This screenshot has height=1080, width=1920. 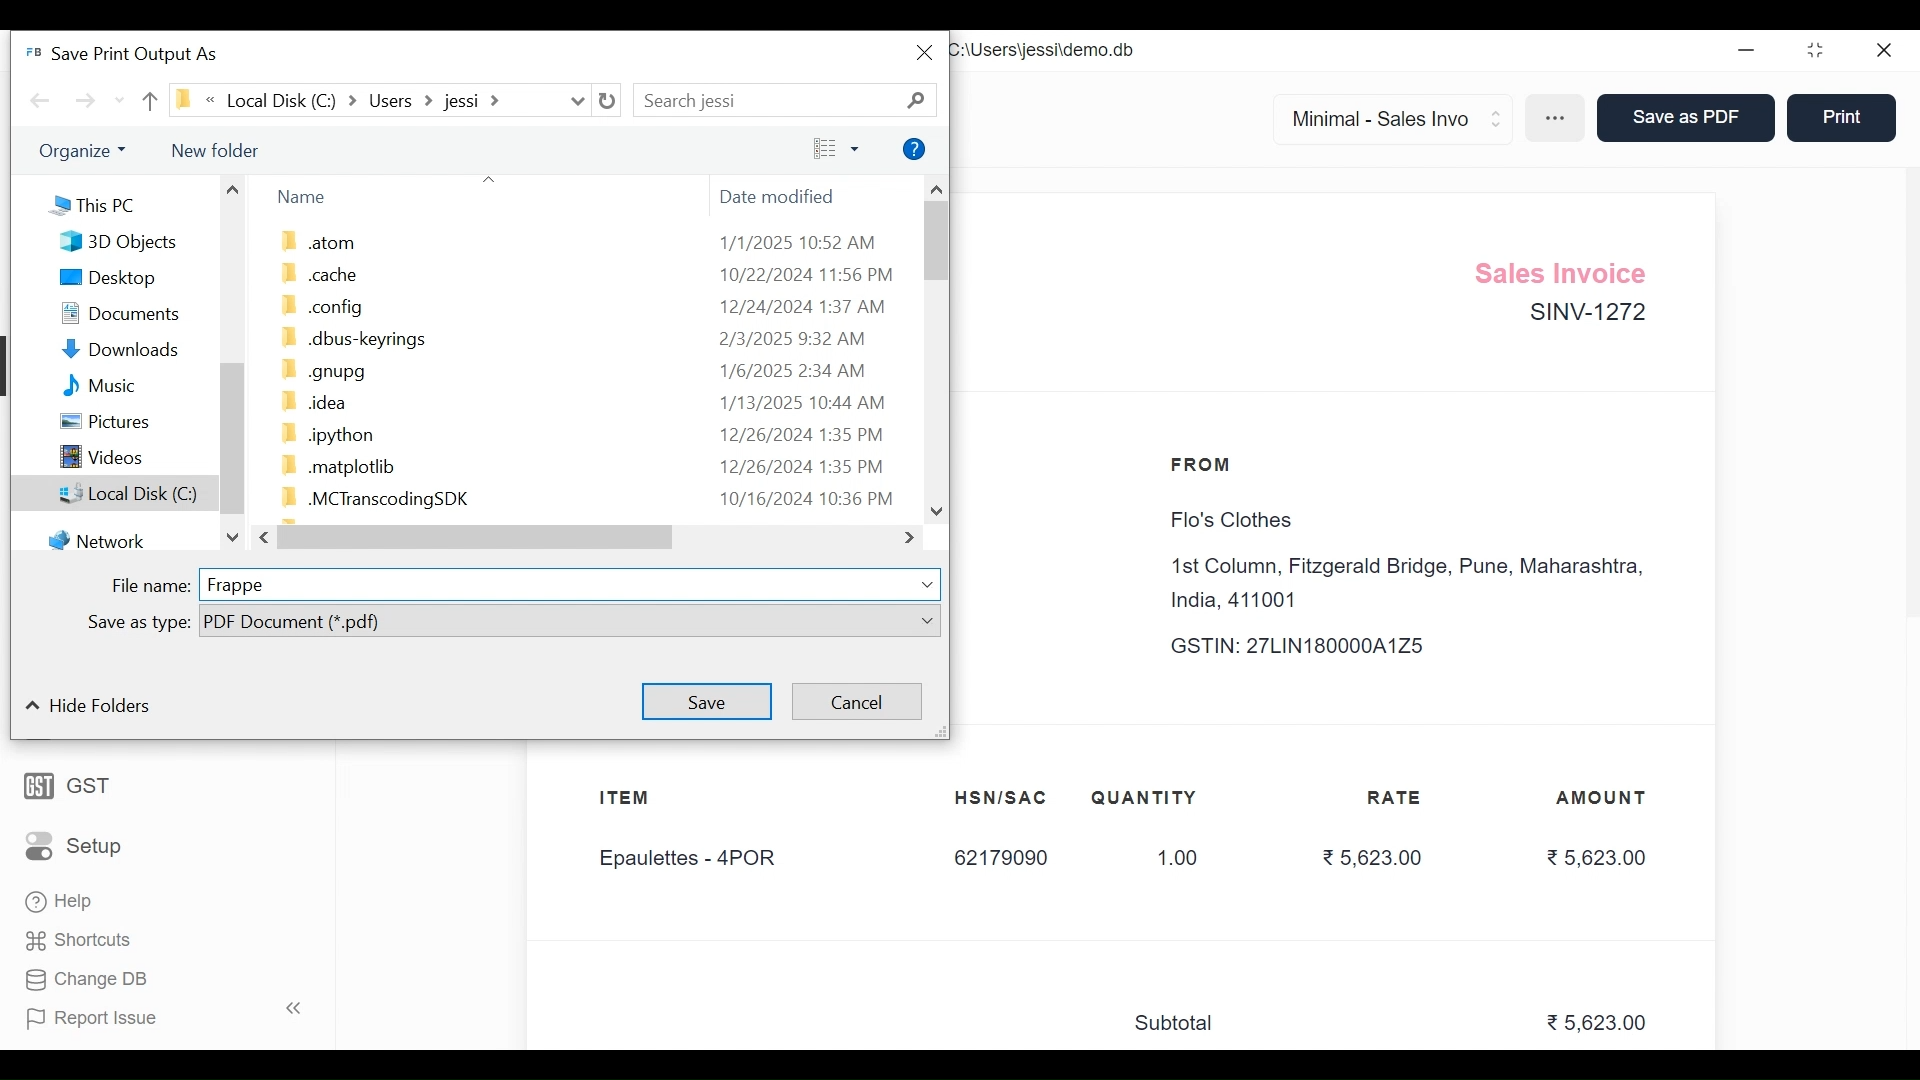 I want to click on .idea, so click(x=308, y=402).